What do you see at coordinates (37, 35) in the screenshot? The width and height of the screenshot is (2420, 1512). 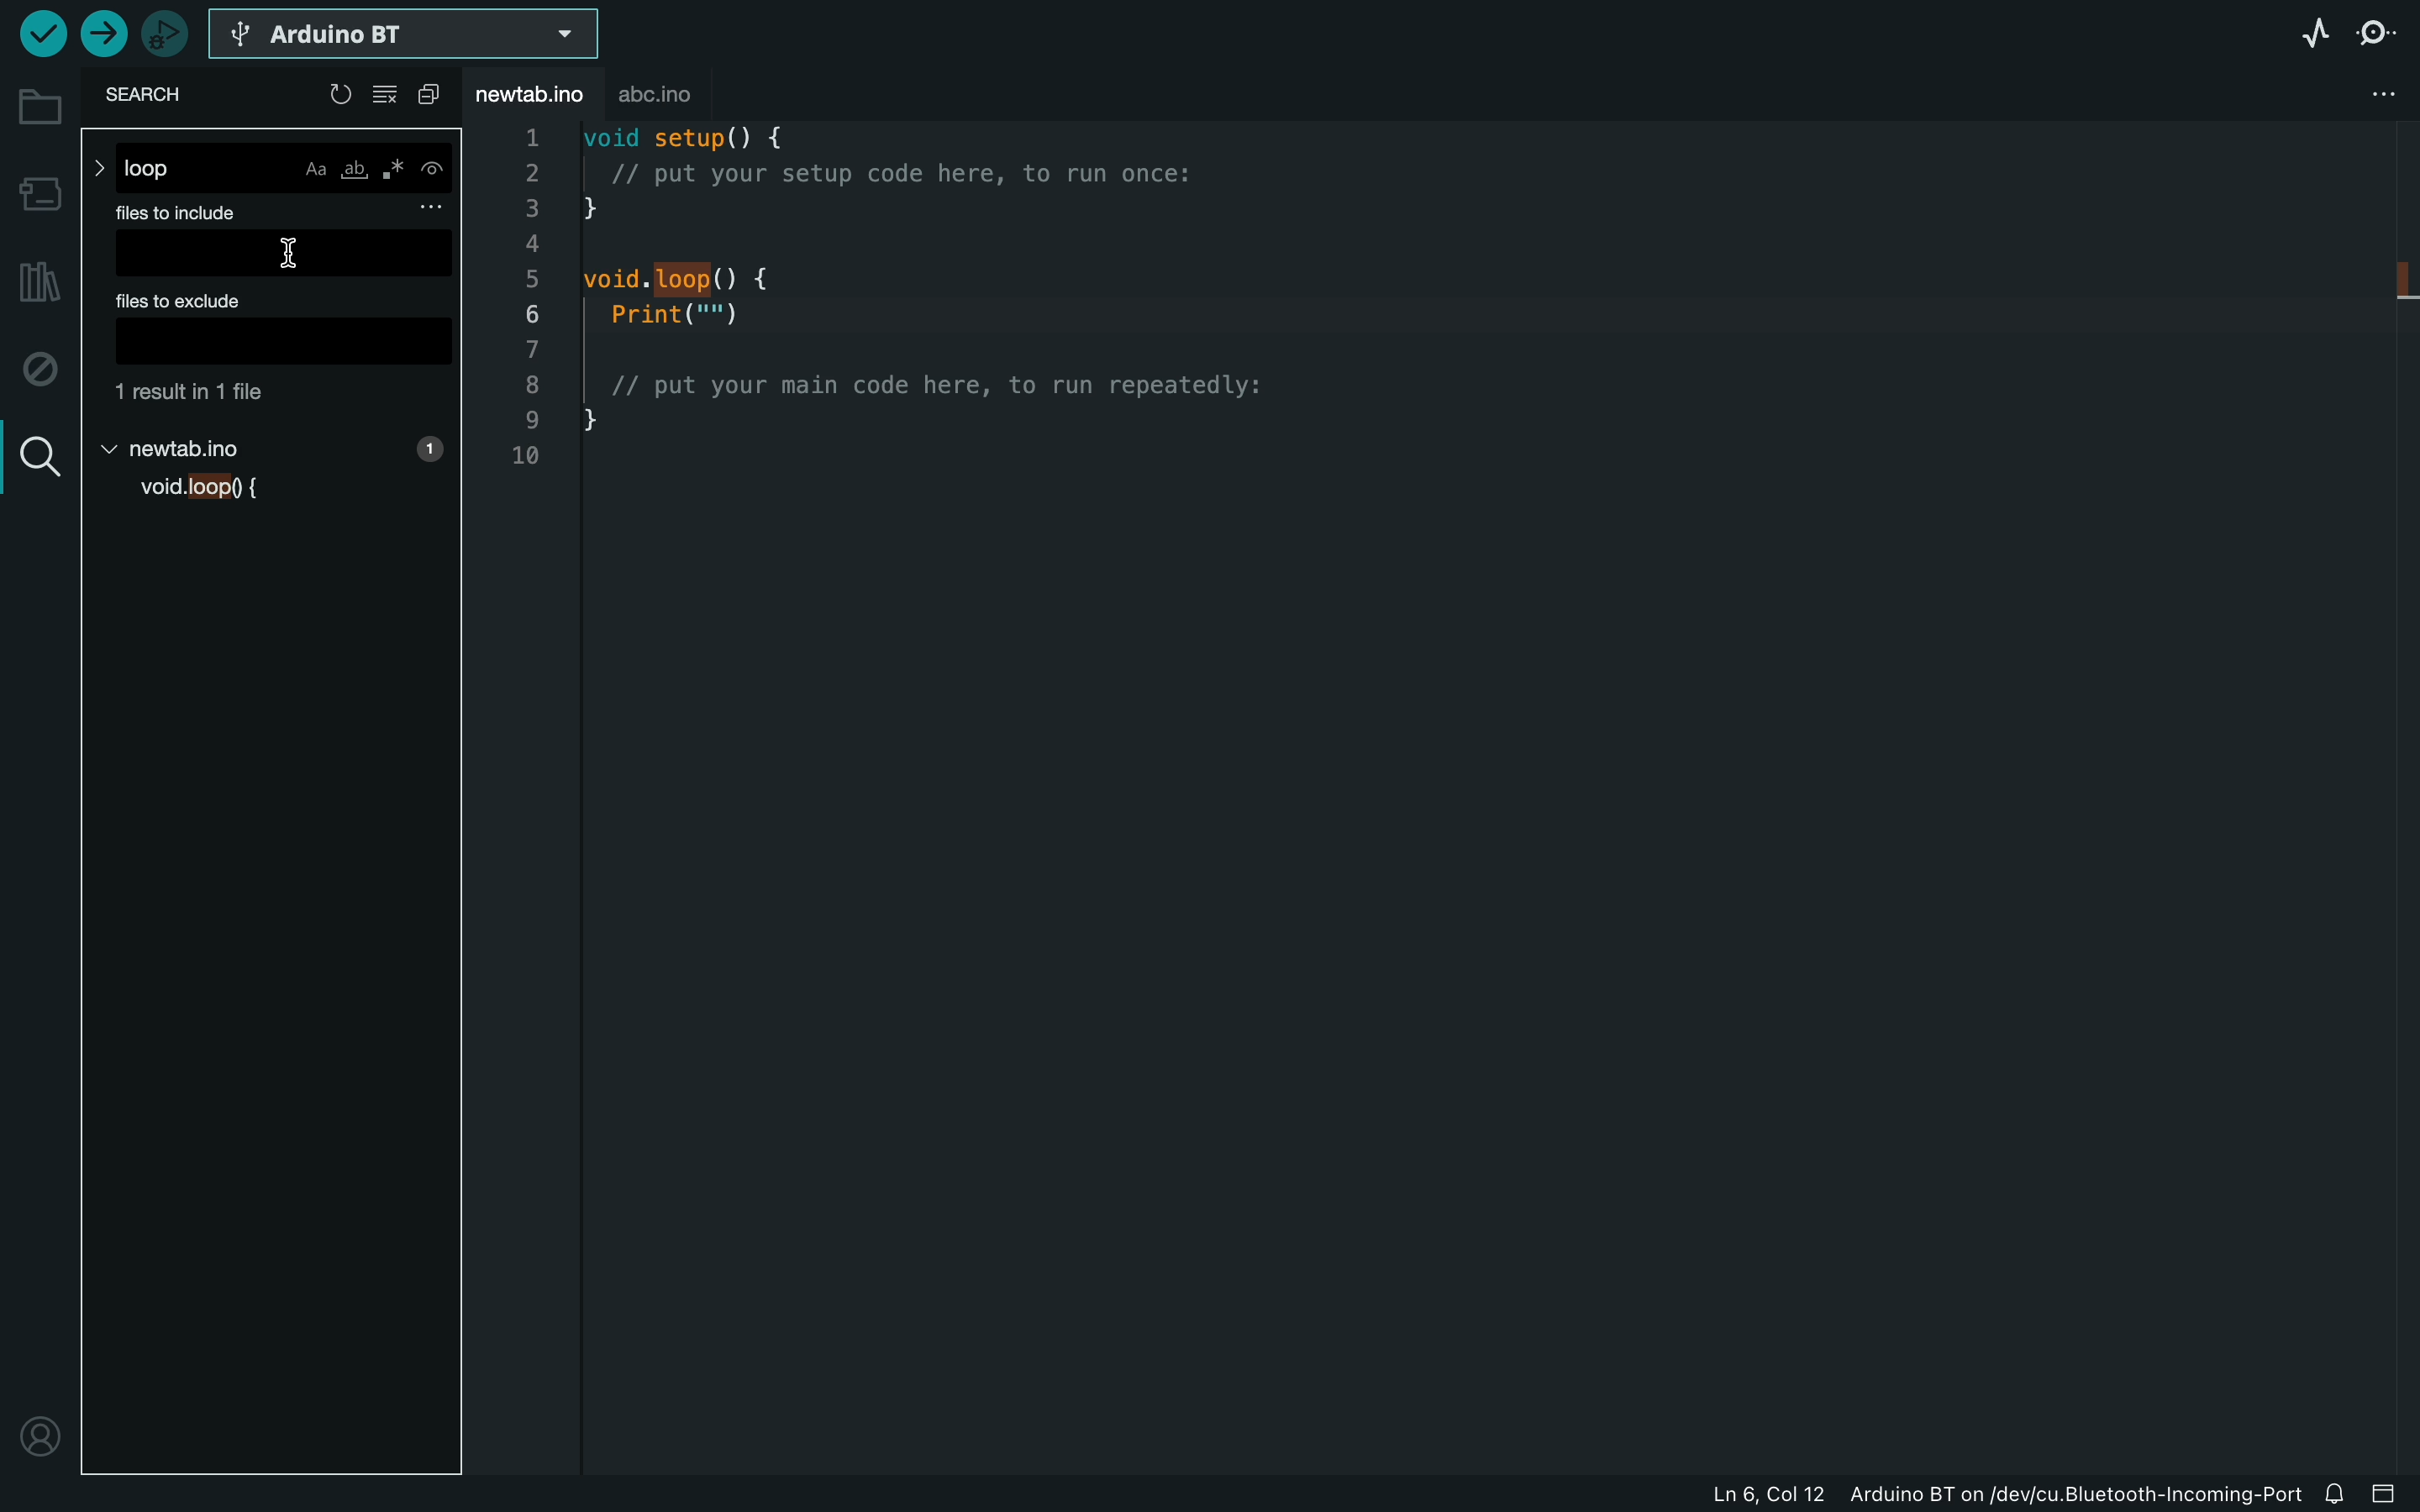 I see `verify` at bounding box center [37, 35].